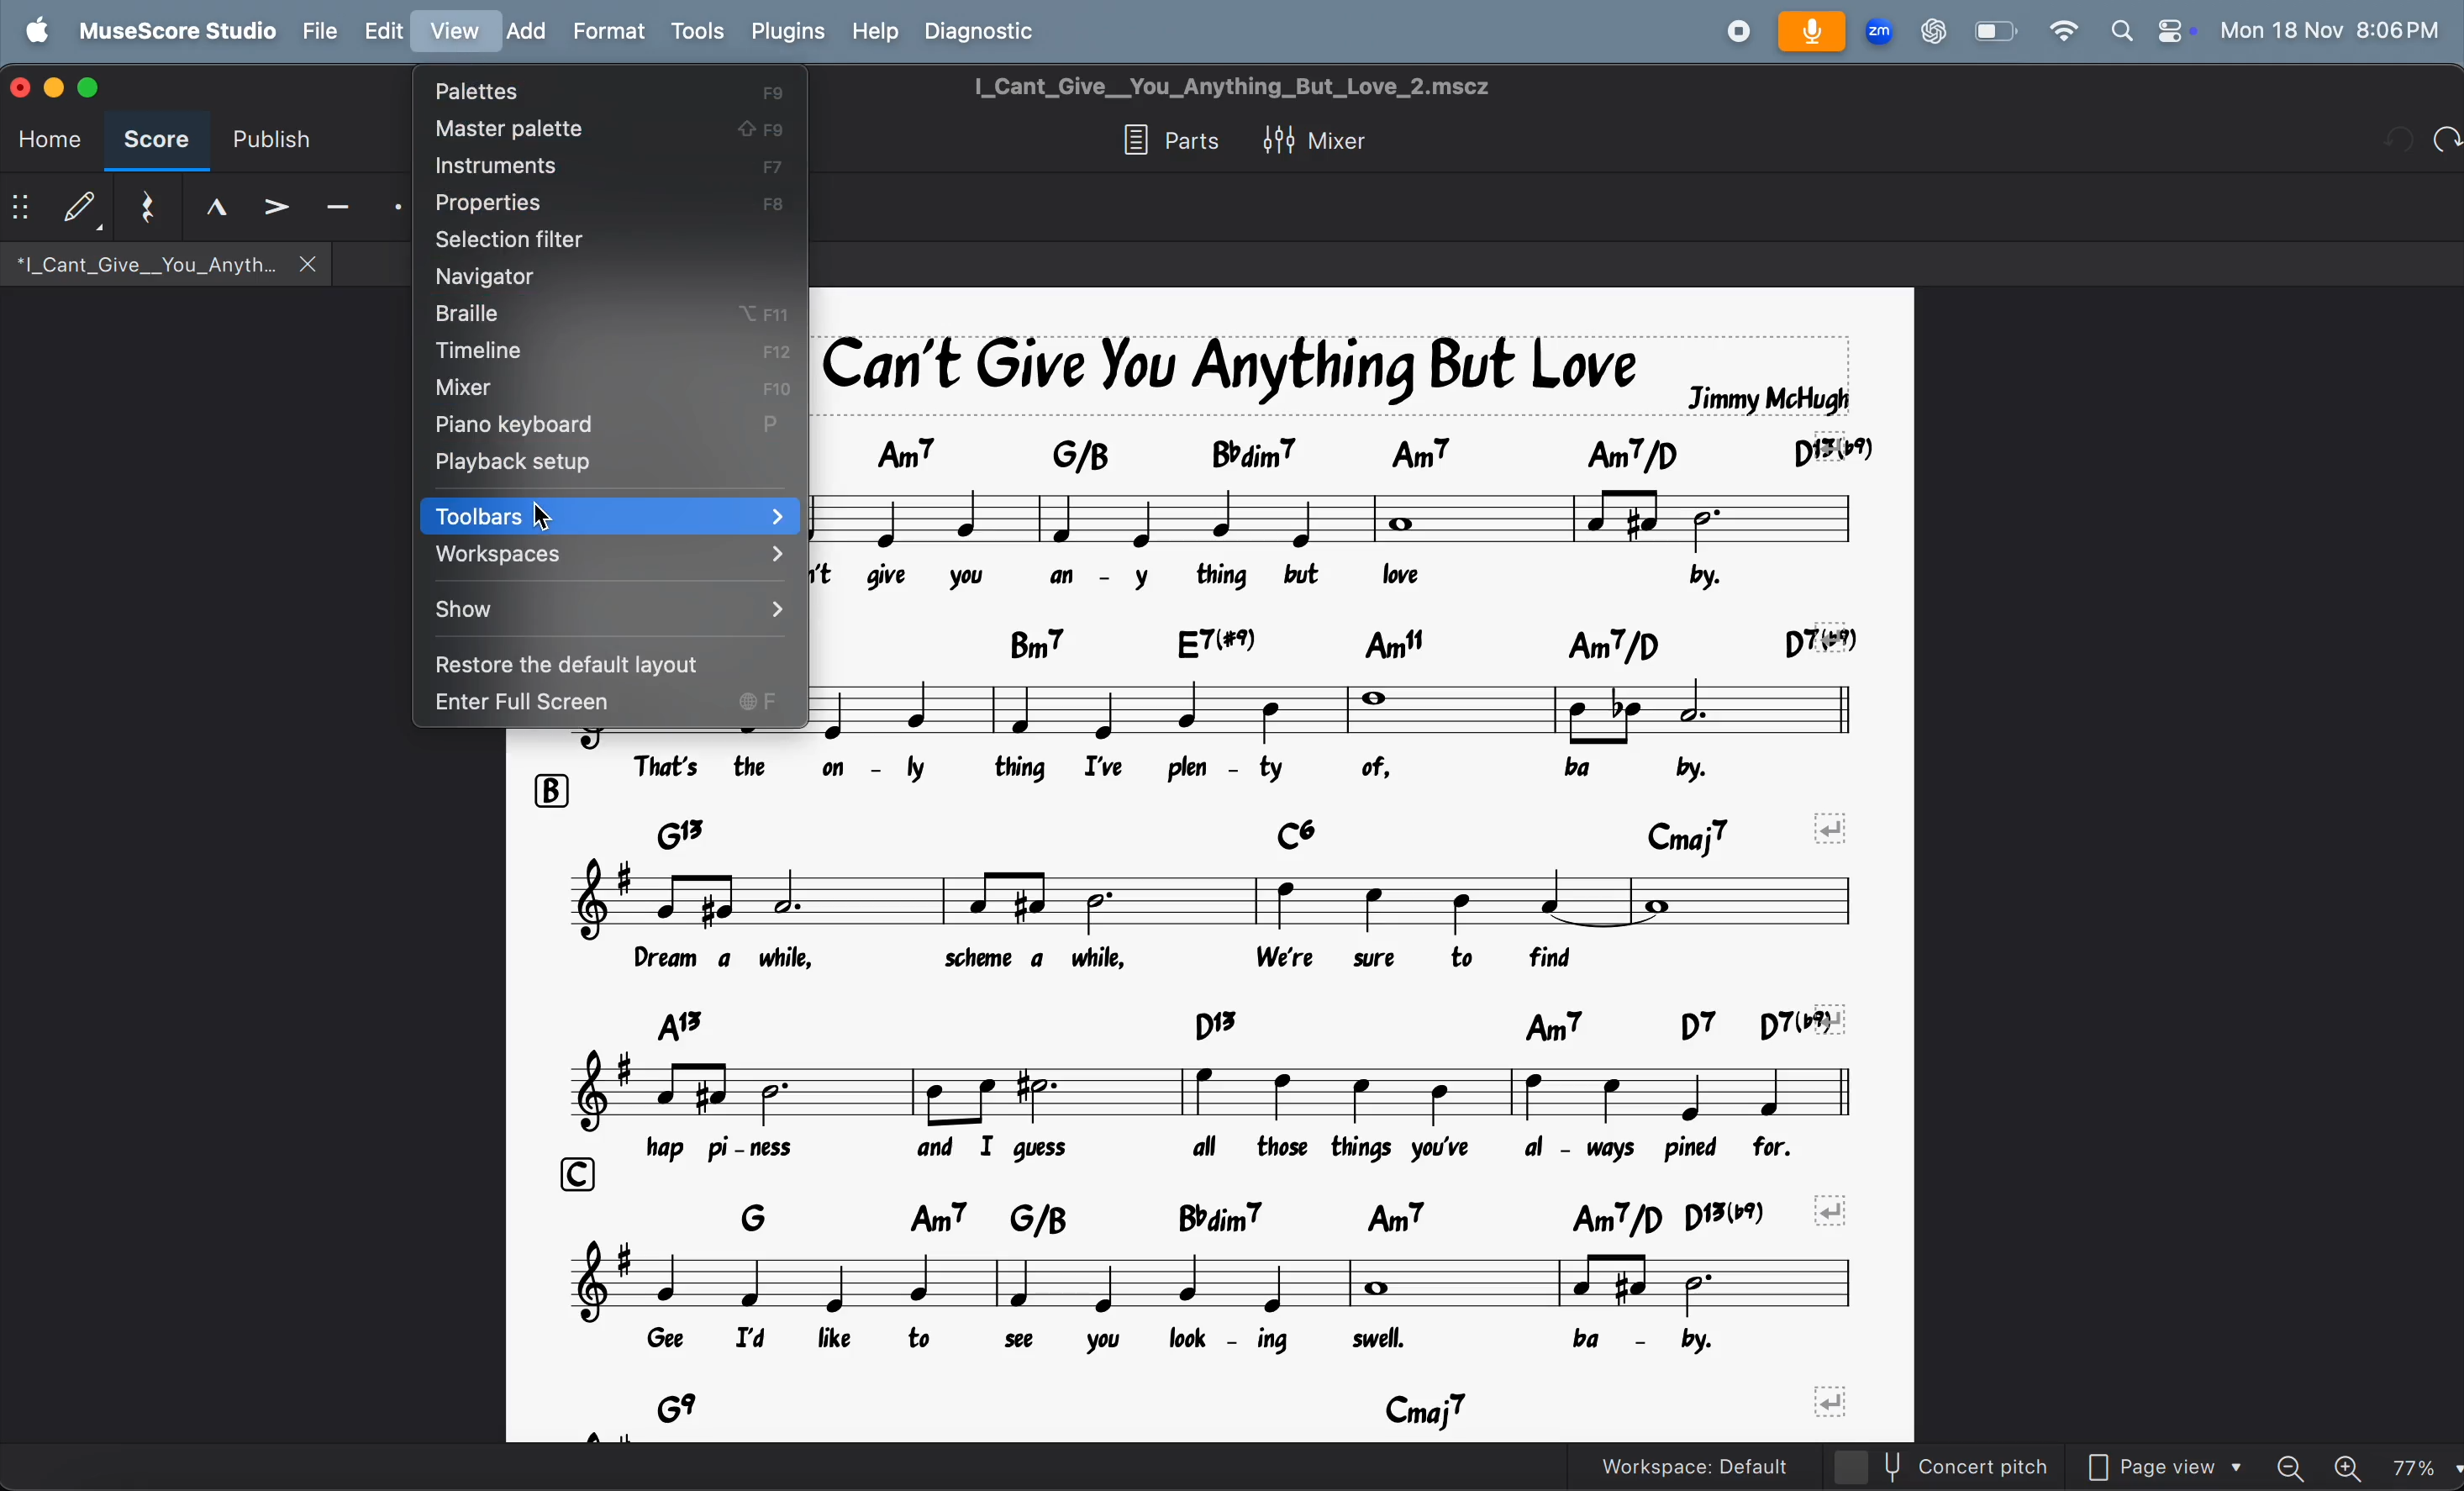 The image size is (2464, 1491). I want to click on instrument, so click(612, 166).